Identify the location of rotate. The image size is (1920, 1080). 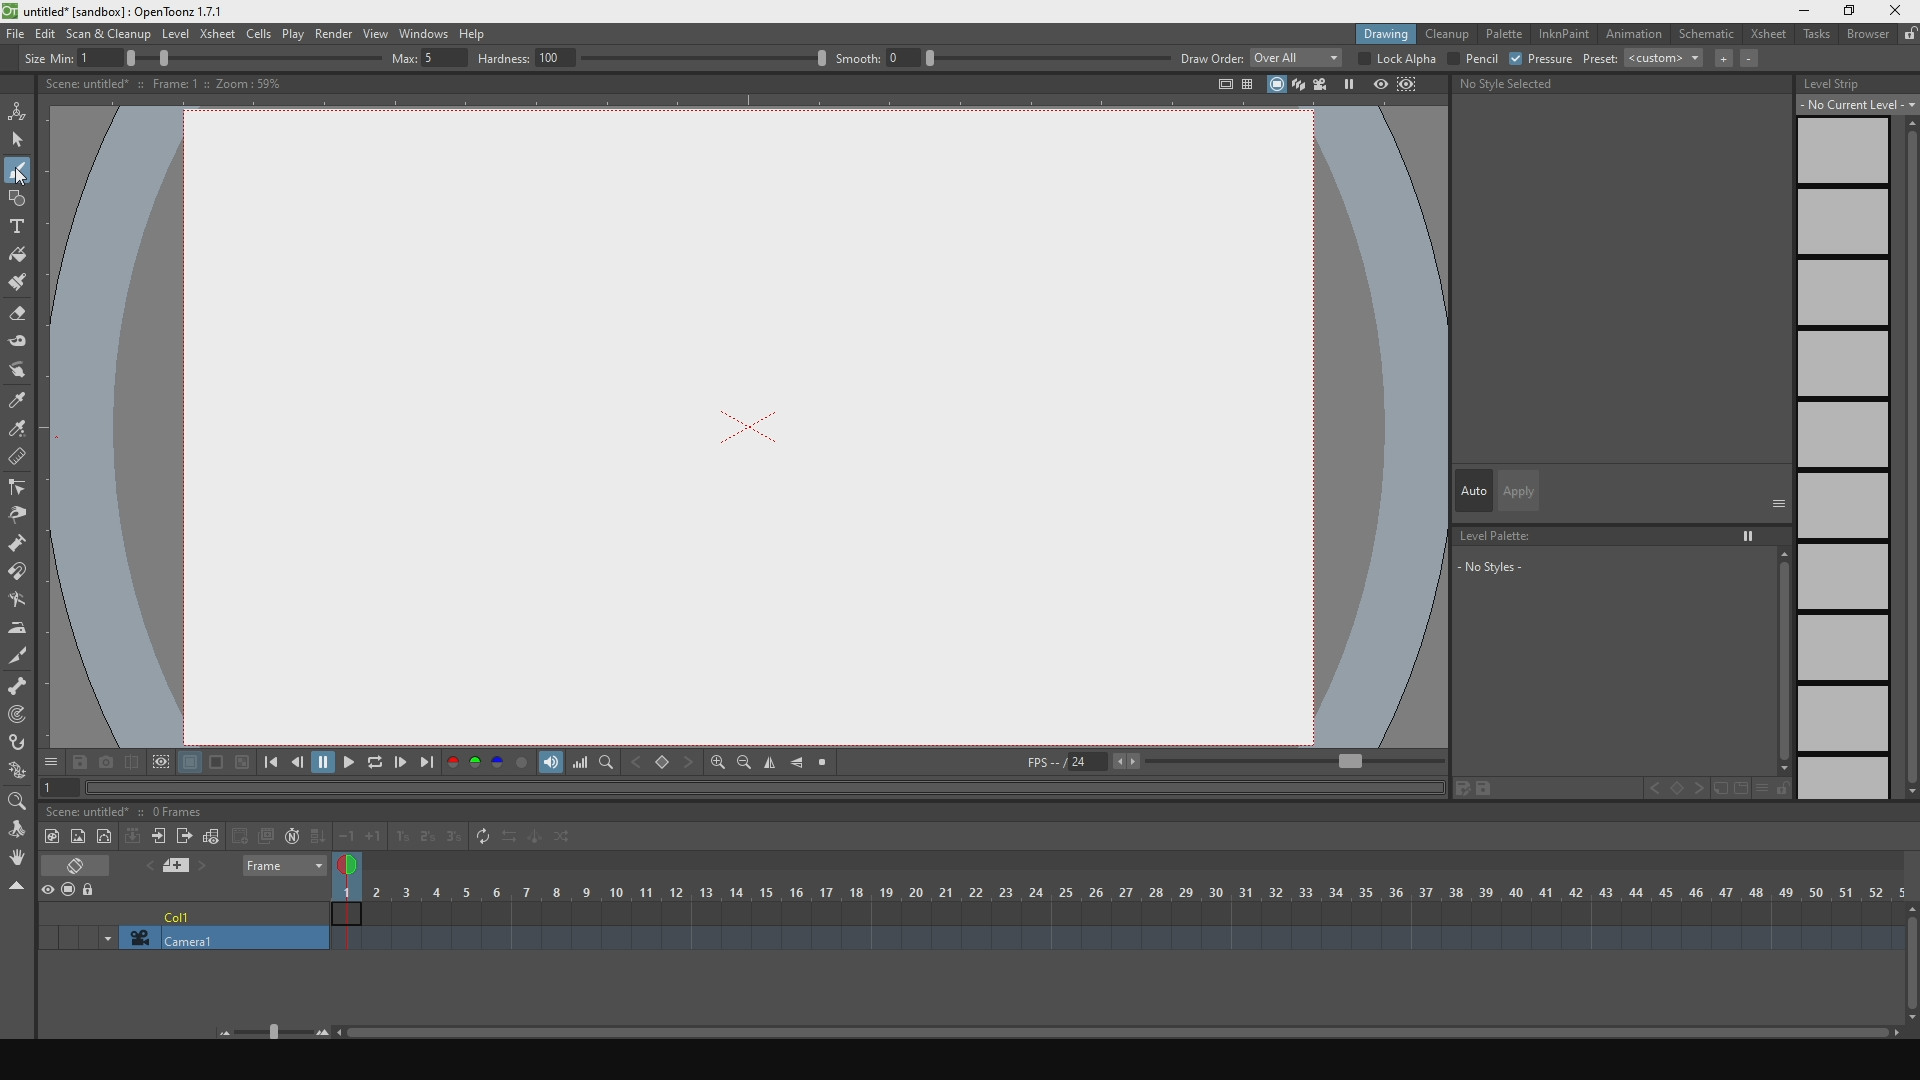
(19, 860).